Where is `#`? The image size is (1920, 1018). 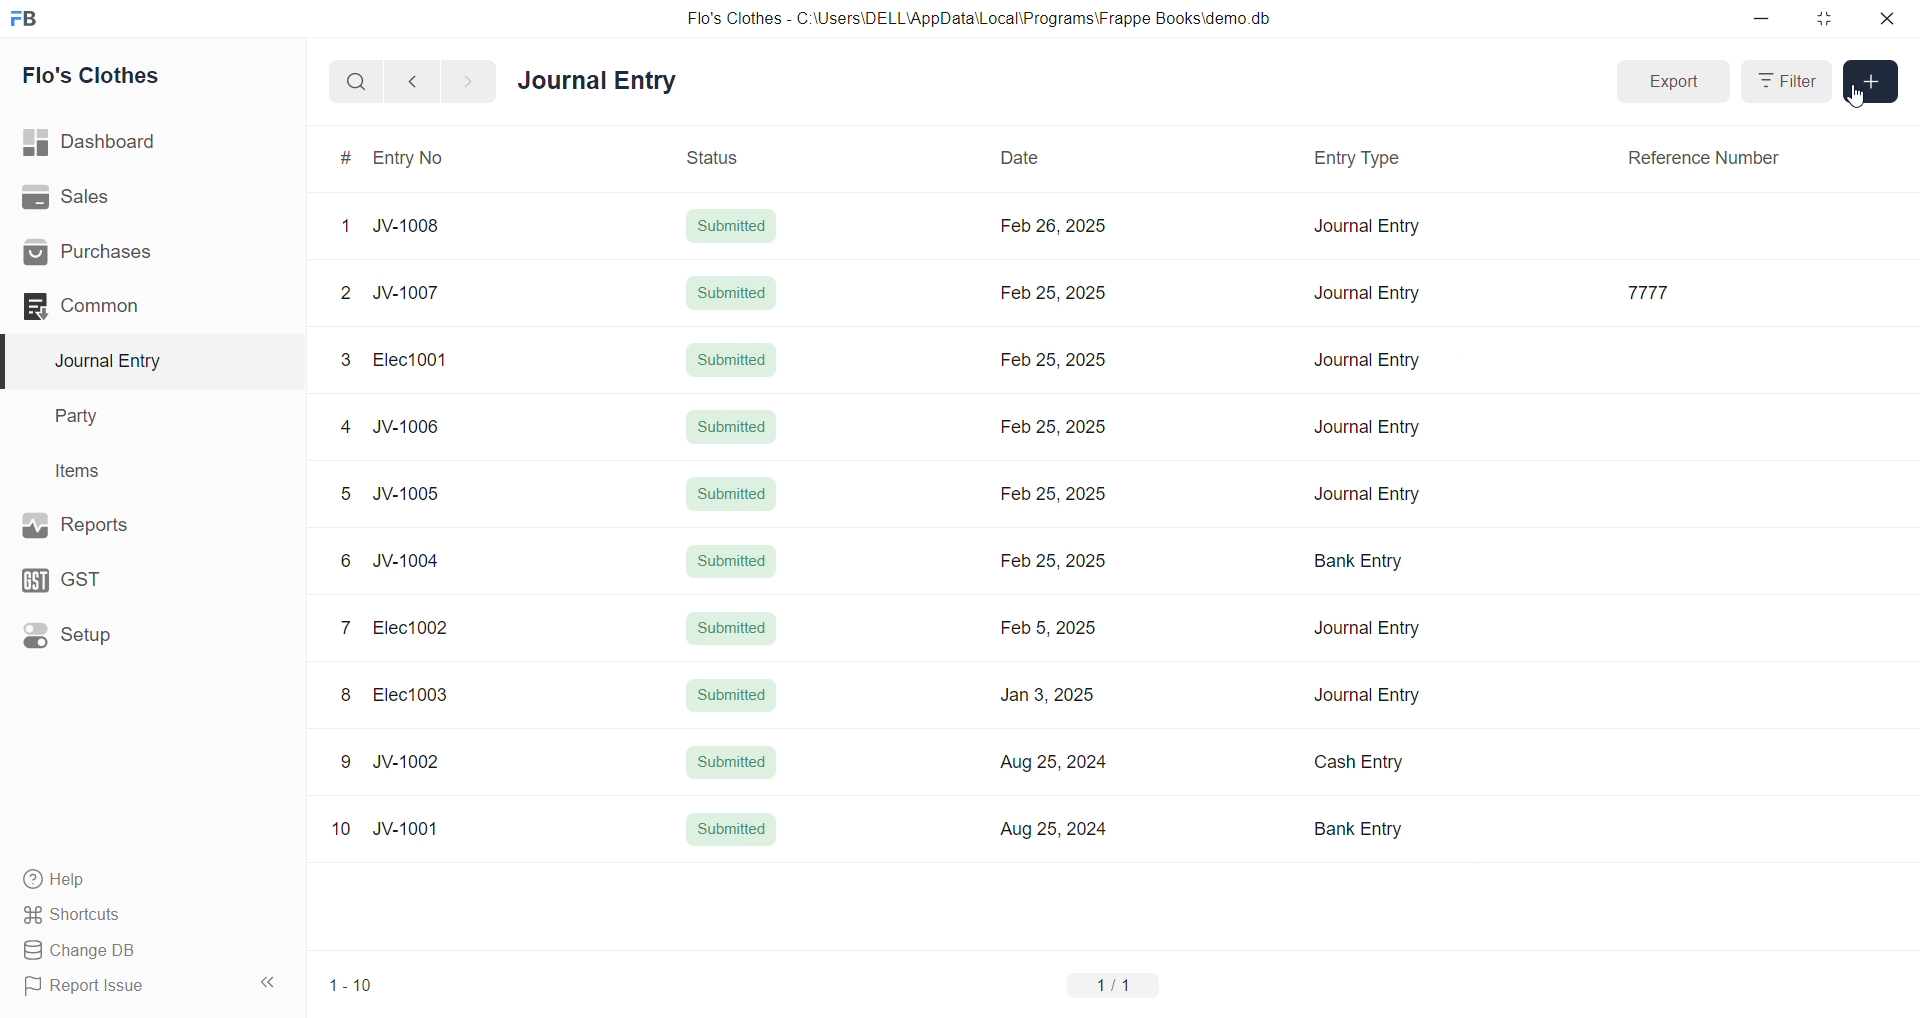
# is located at coordinates (346, 158).